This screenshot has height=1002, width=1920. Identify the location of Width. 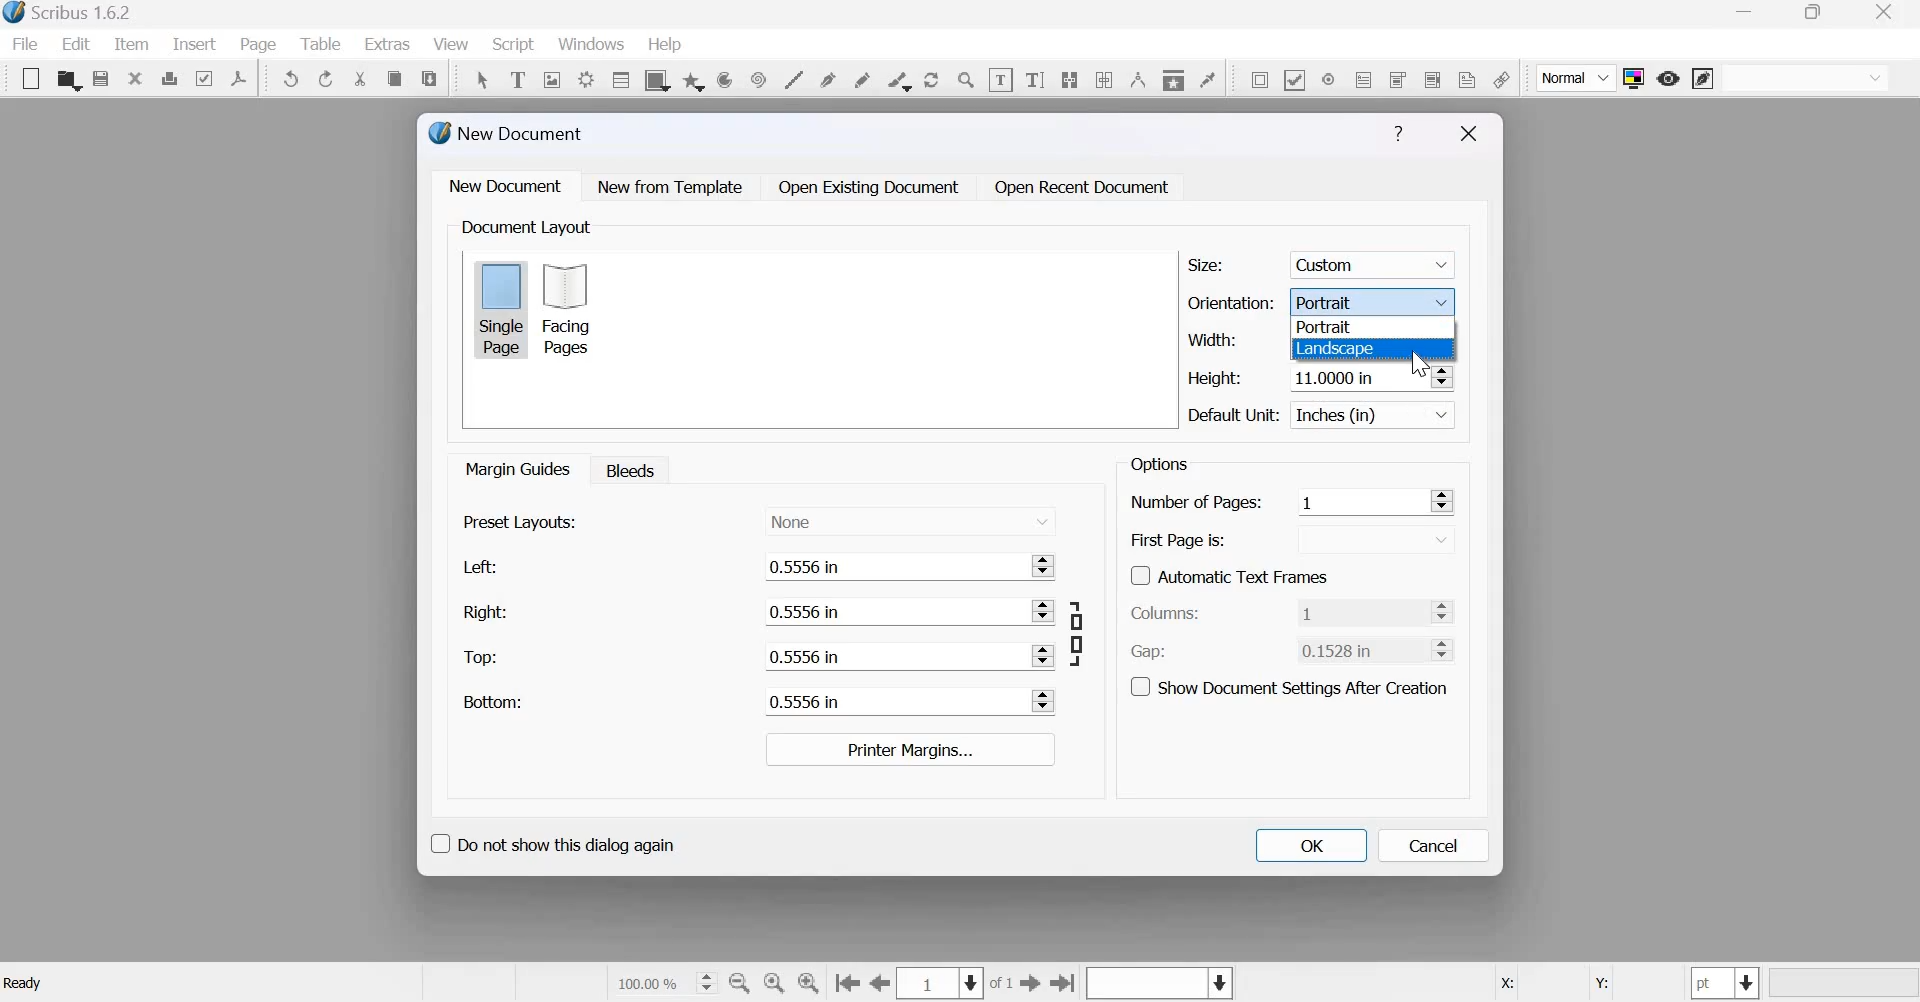
(1211, 340).